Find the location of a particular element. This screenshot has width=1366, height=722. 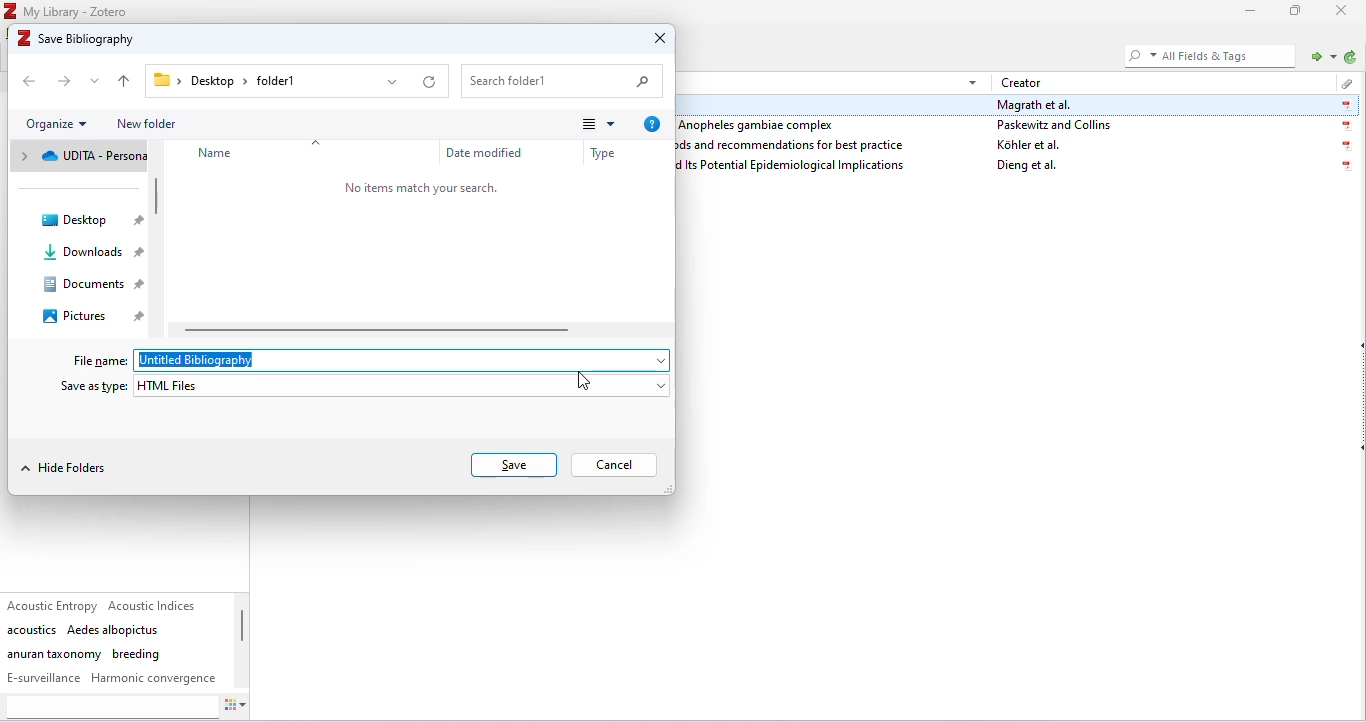

drop down is located at coordinates (324, 138).